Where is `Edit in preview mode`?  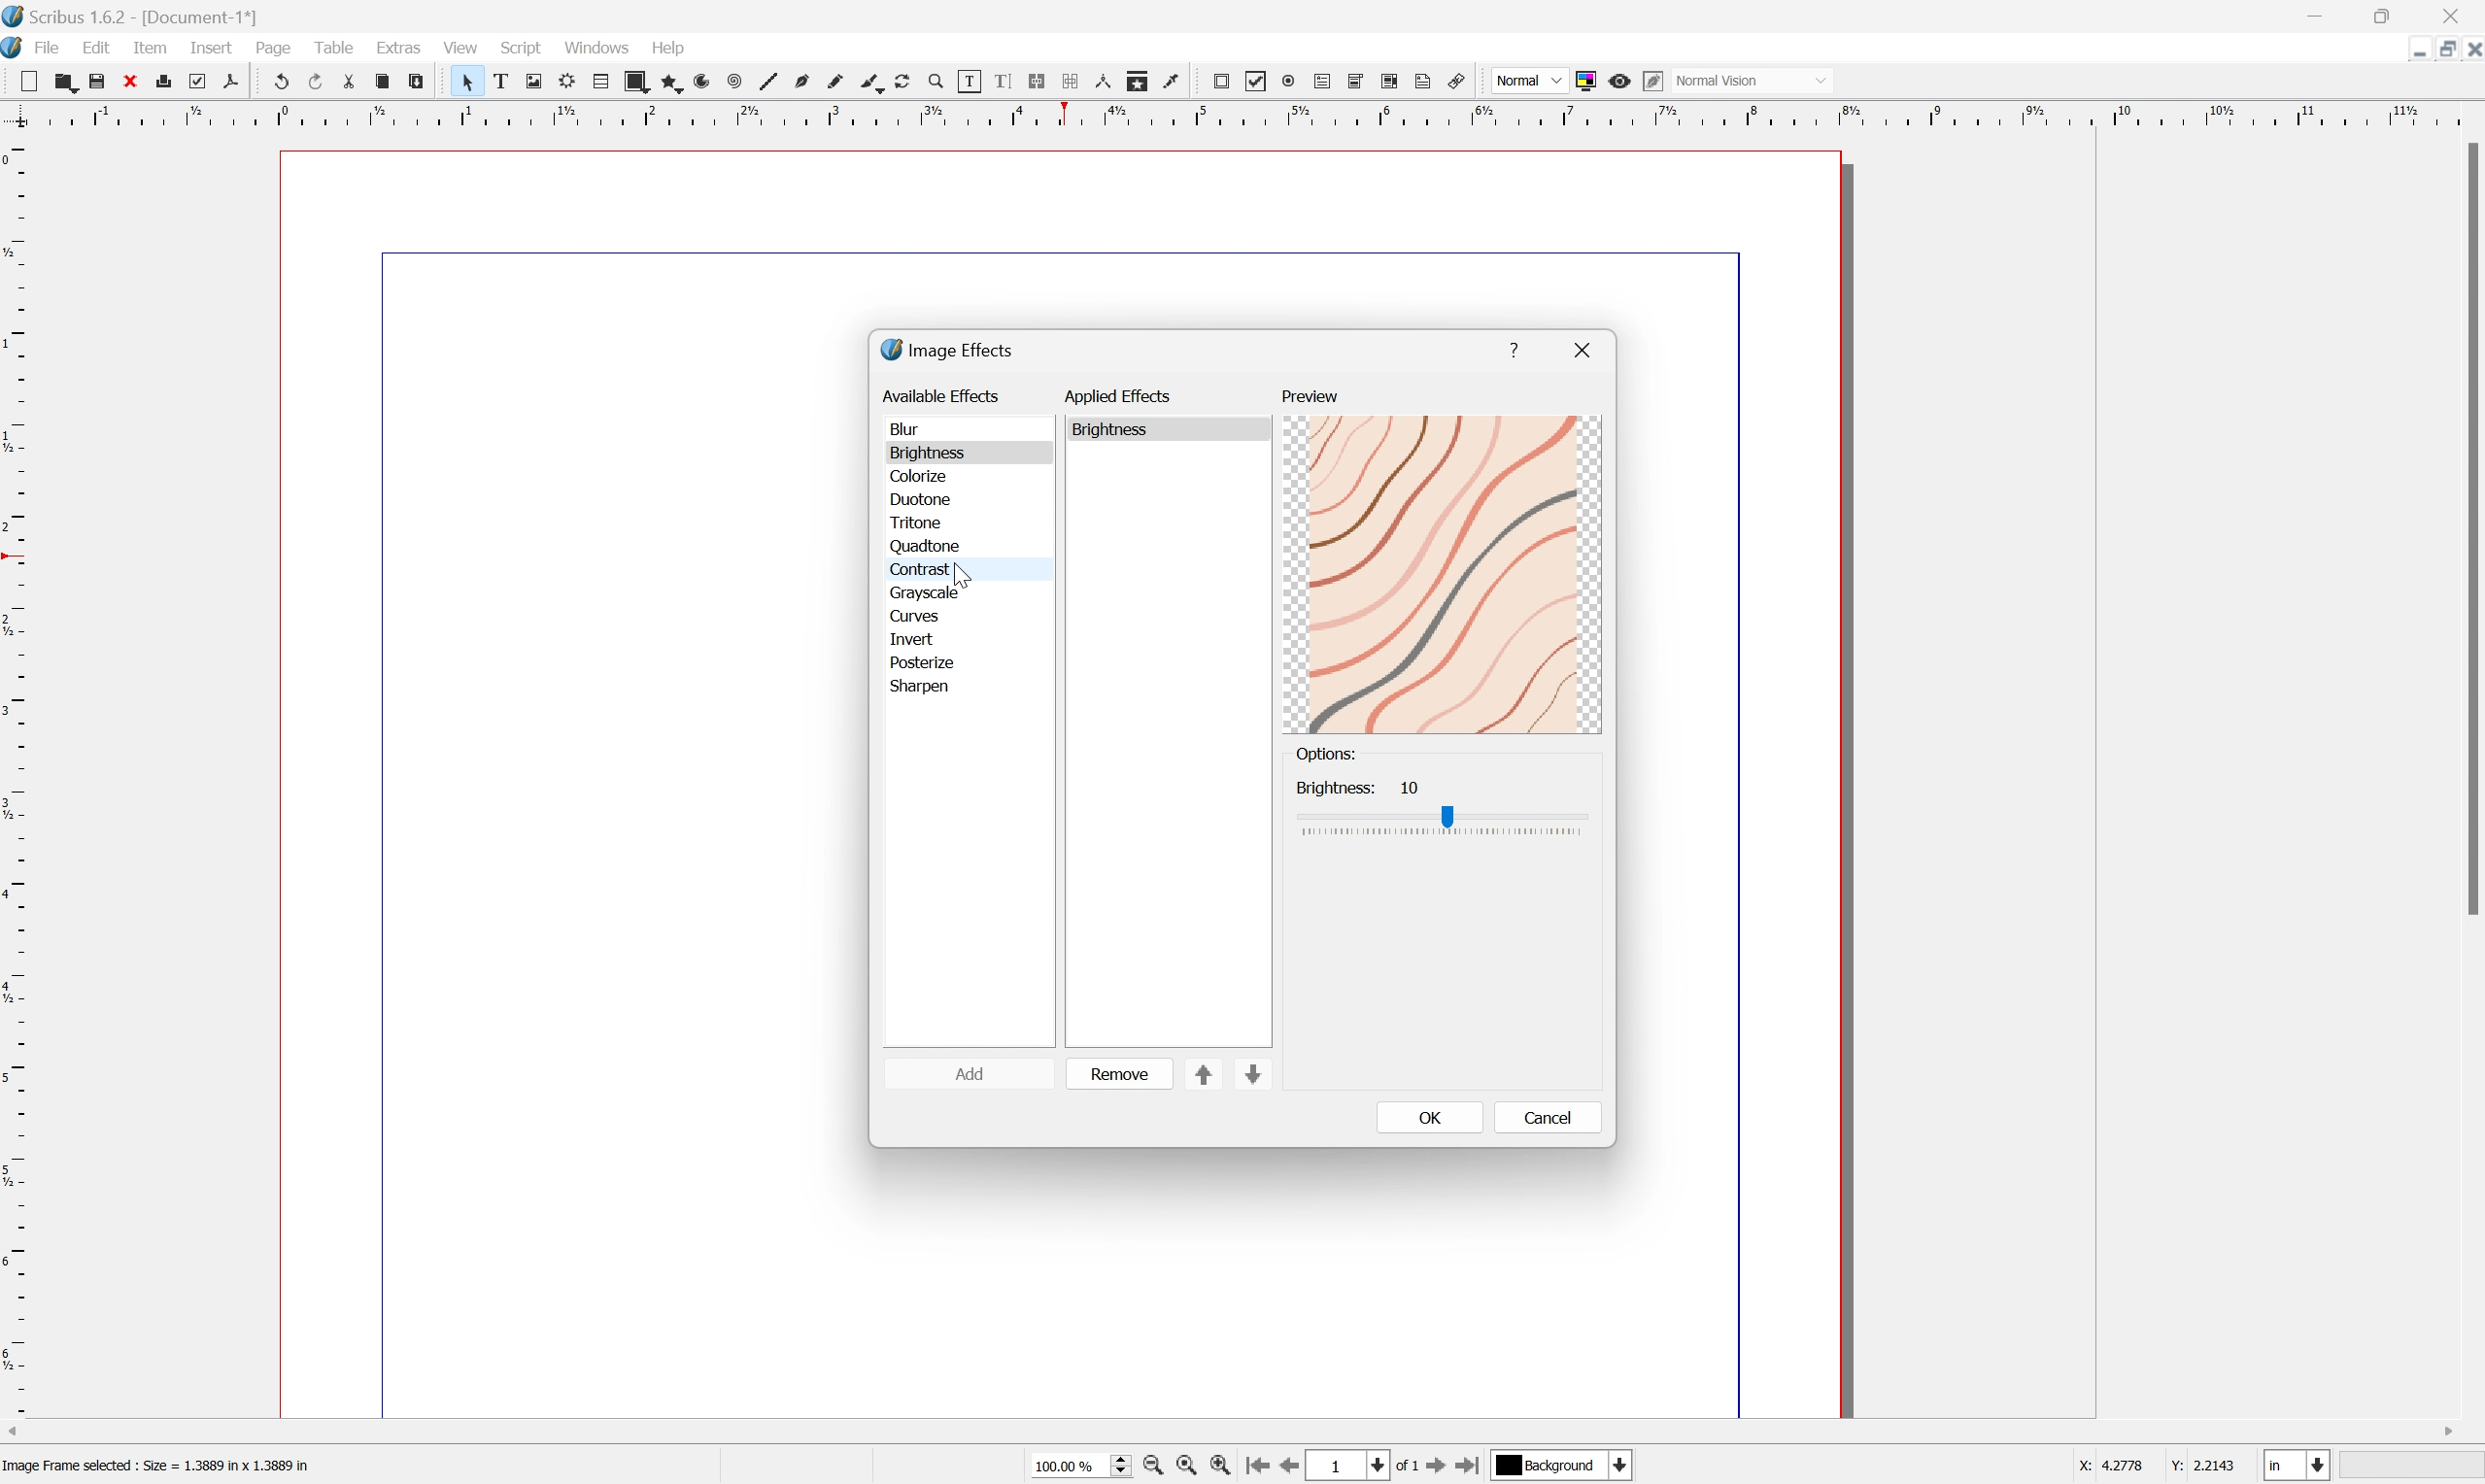
Edit in preview mode is located at coordinates (1654, 81).